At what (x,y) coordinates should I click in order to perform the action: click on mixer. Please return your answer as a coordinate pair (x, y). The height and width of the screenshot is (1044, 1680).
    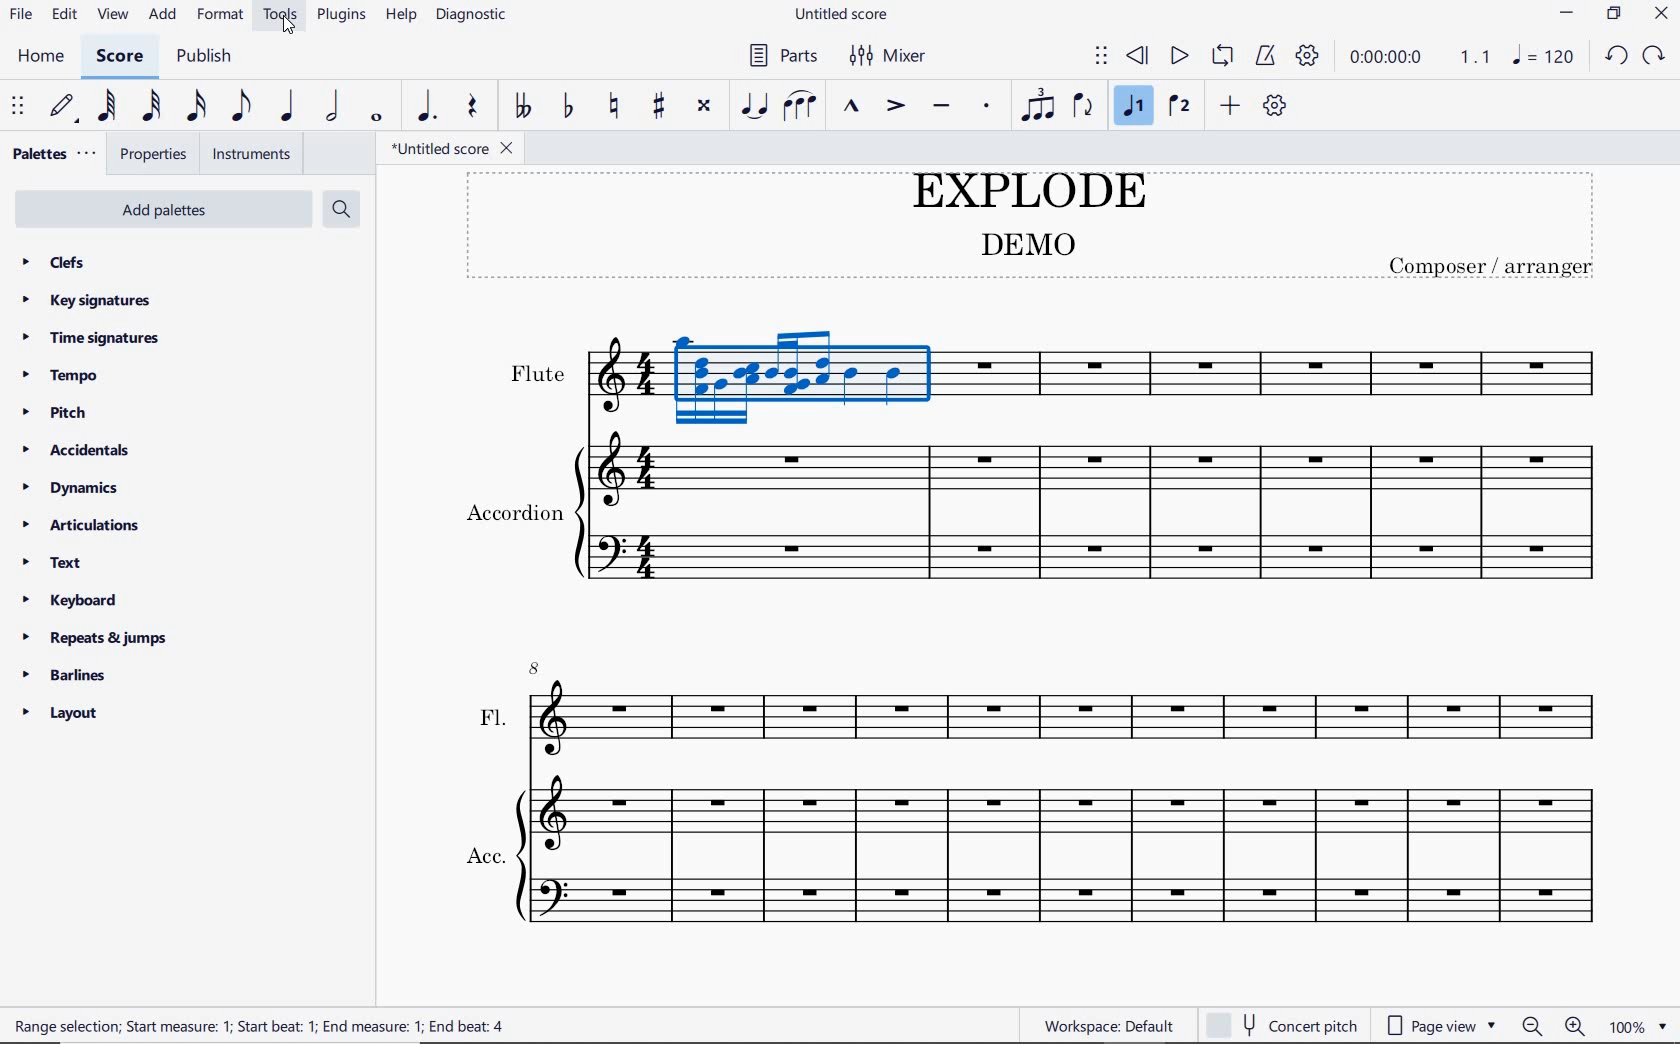
    Looking at the image, I should click on (893, 54).